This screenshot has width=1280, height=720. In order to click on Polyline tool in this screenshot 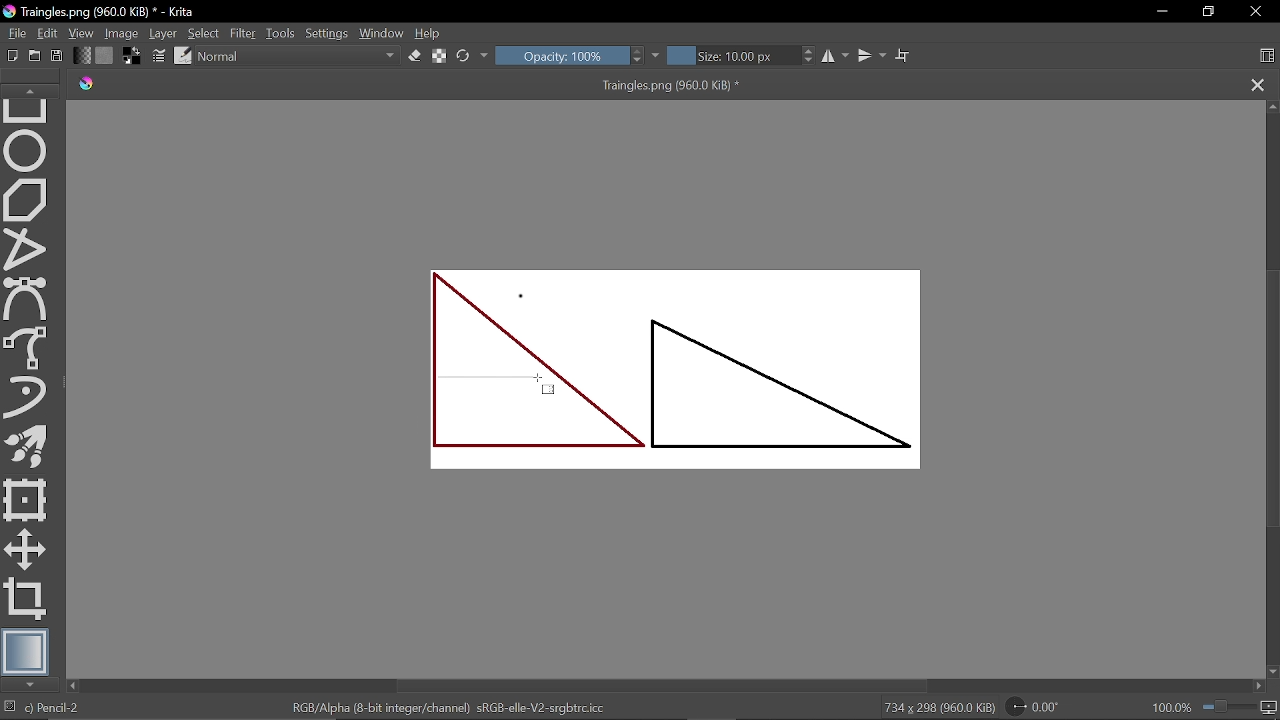, I will do `click(26, 251)`.